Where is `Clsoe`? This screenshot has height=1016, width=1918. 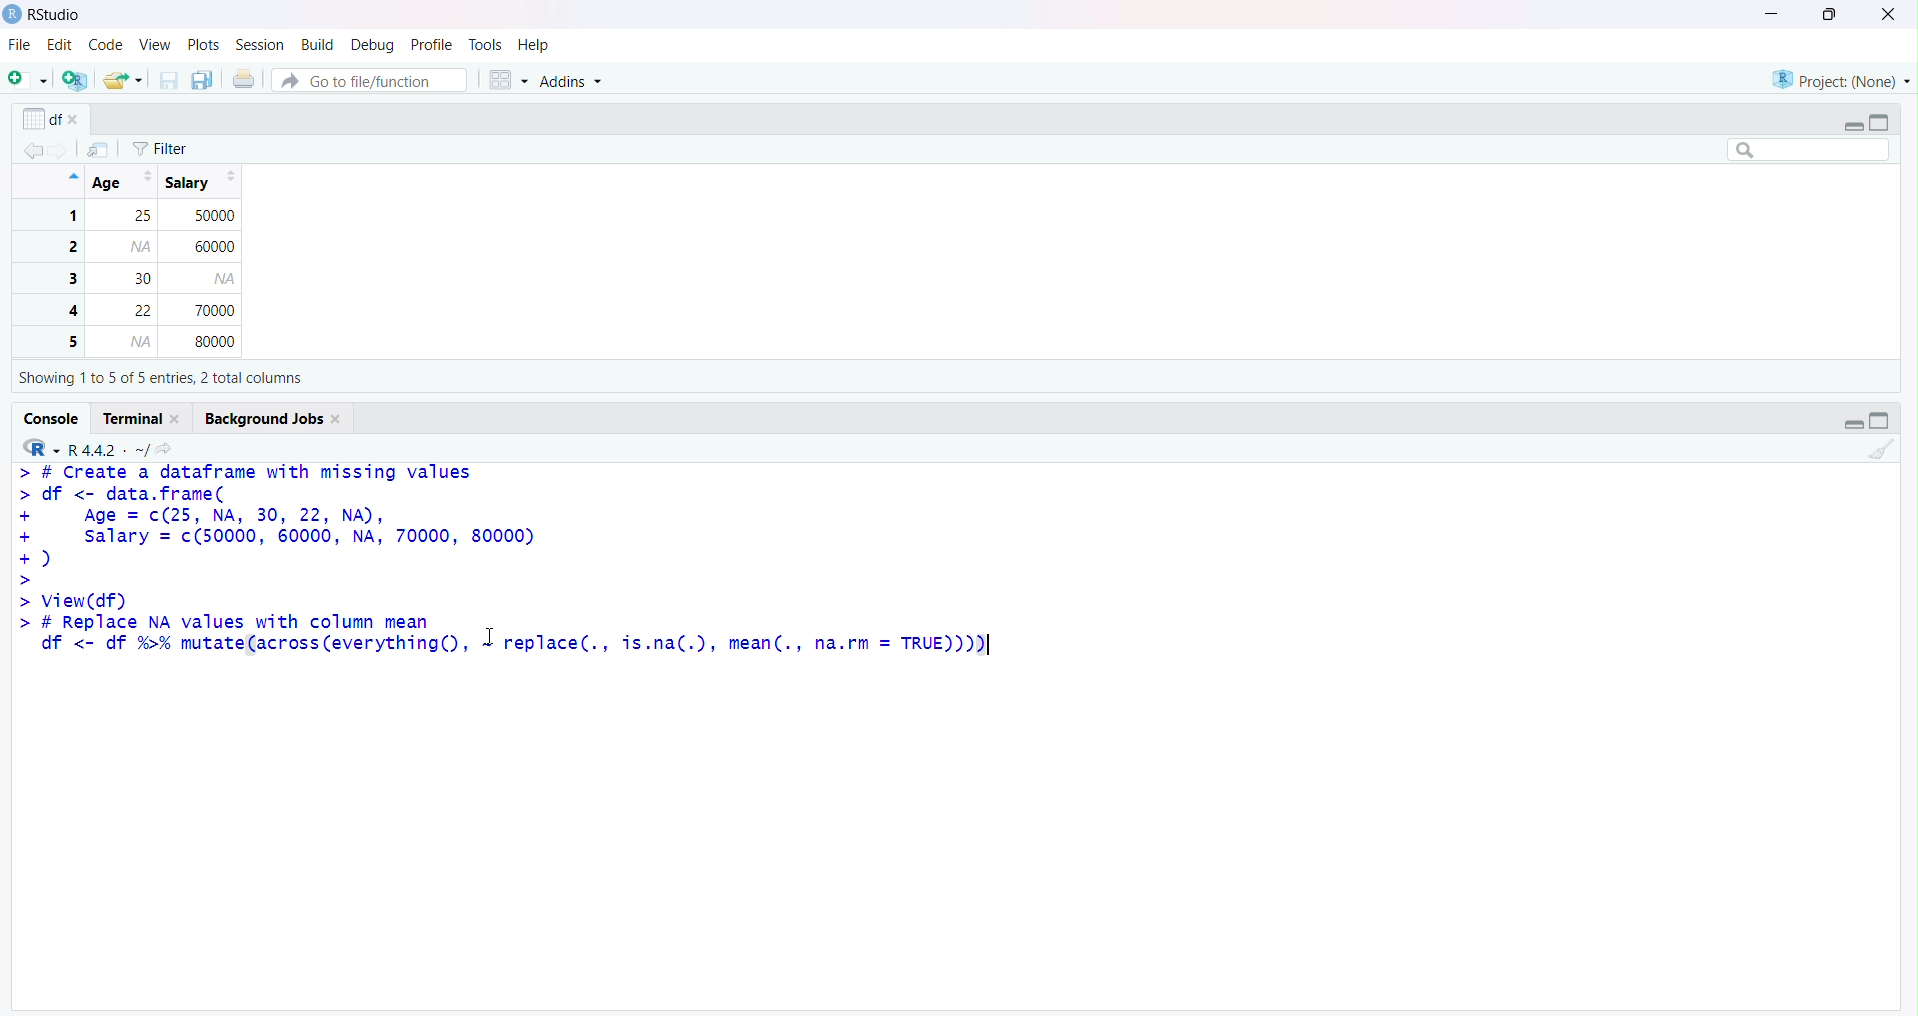 Clsoe is located at coordinates (1889, 15).